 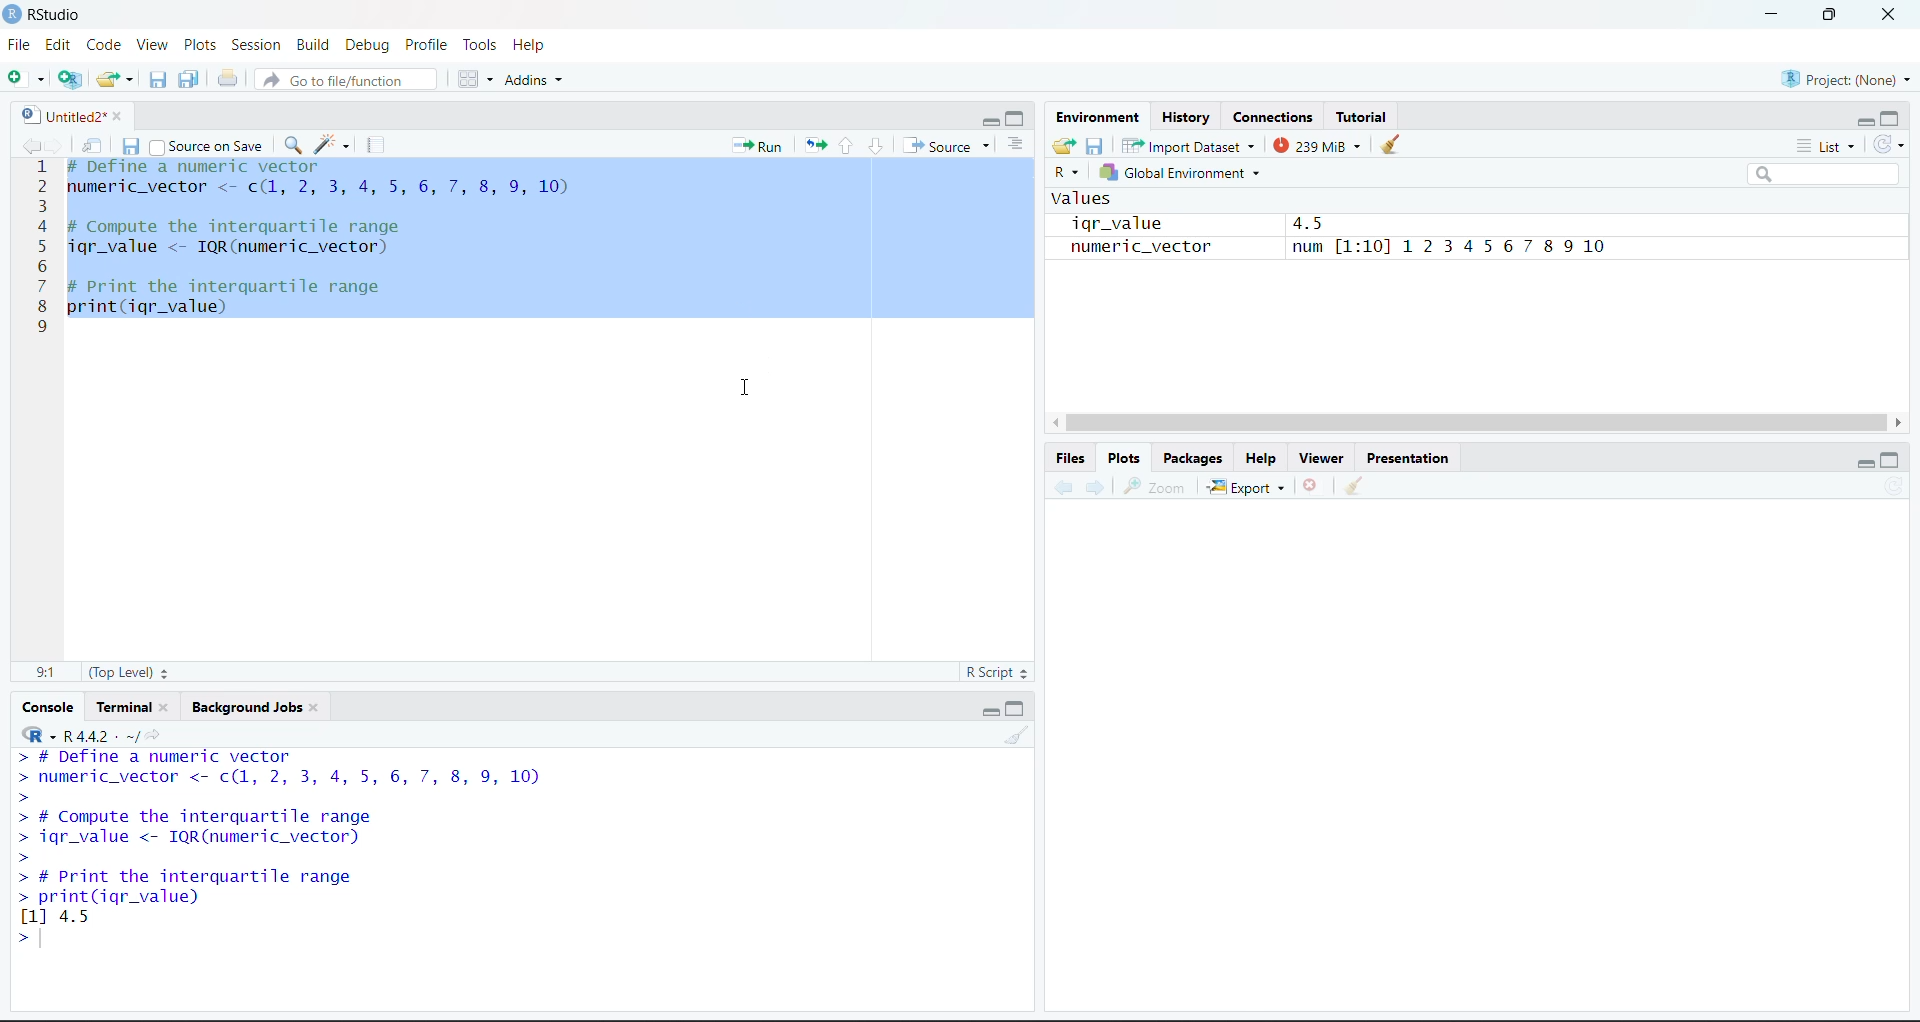 What do you see at coordinates (209, 145) in the screenshot?
I see `Source on Save` at bounding box center [209, 145].